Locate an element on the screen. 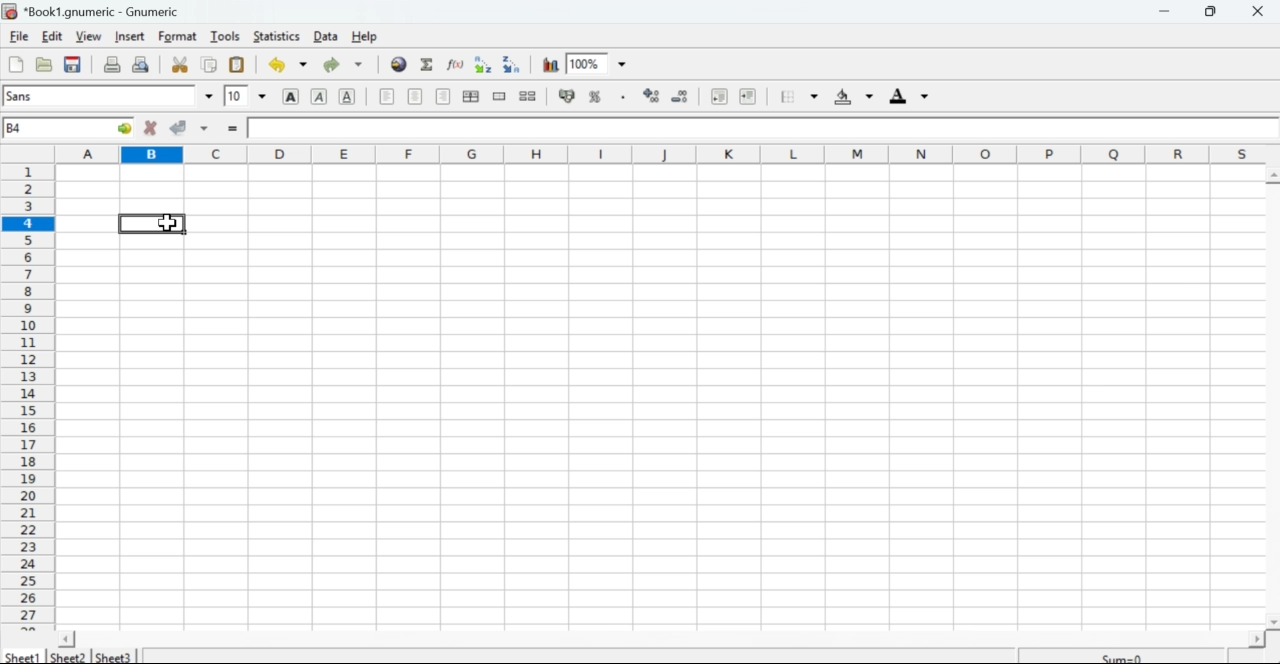  Minimise is located at coordinates (1215, 11).